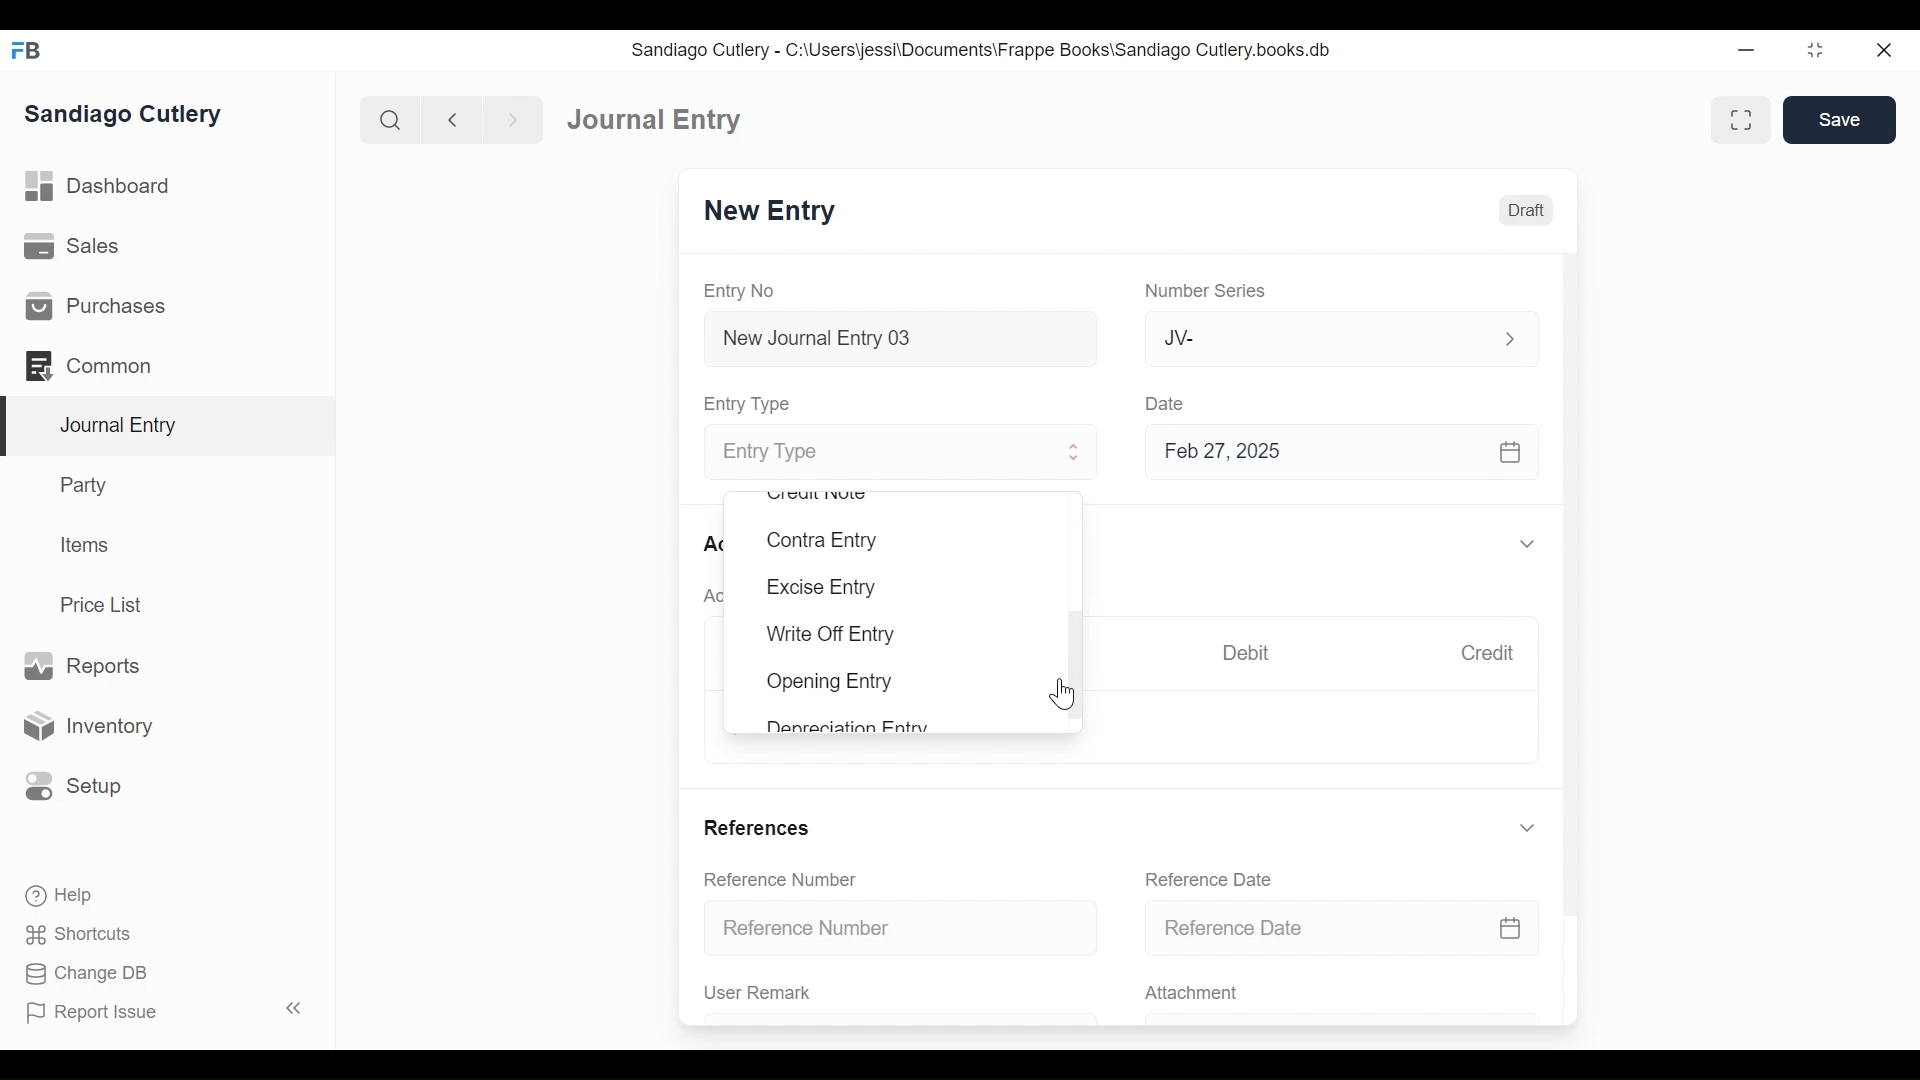 The image size is (1920, 1080). What do you see at coordinates (87, 484) in the screenshot?
I see `Party` at bounding box center [87, 484].